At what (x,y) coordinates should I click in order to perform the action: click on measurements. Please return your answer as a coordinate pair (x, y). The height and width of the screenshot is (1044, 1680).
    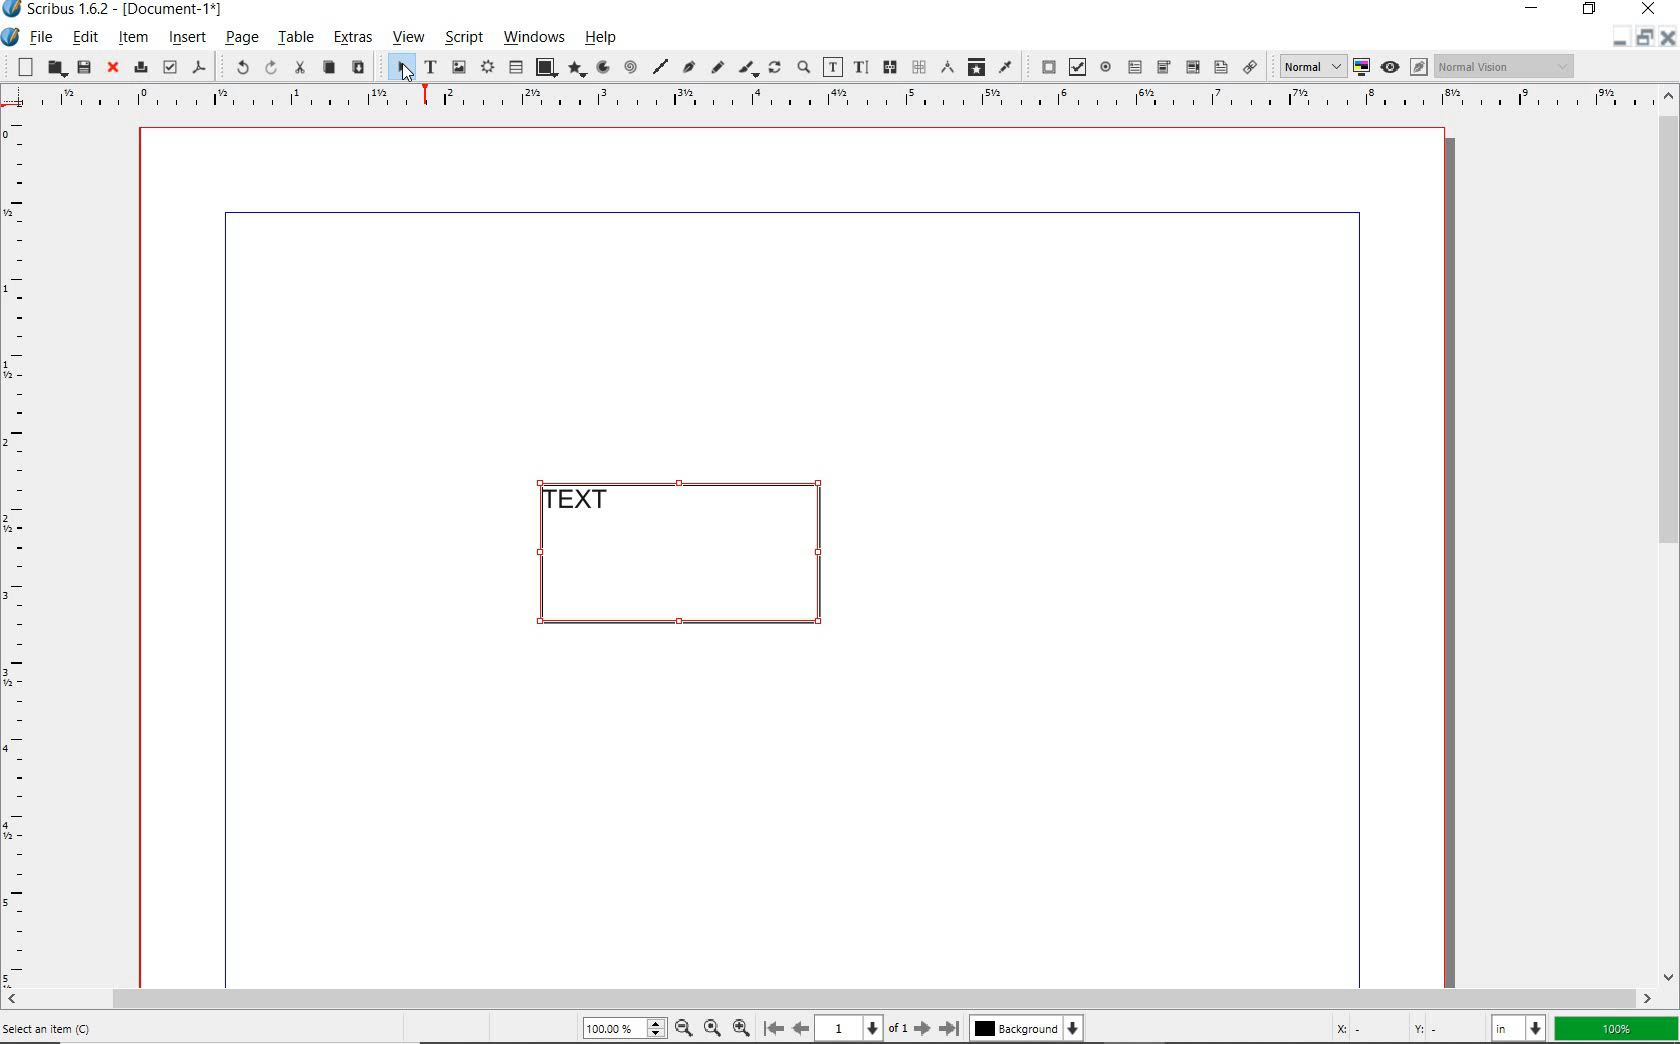
    Looking at the image, I should click on (945, 66).